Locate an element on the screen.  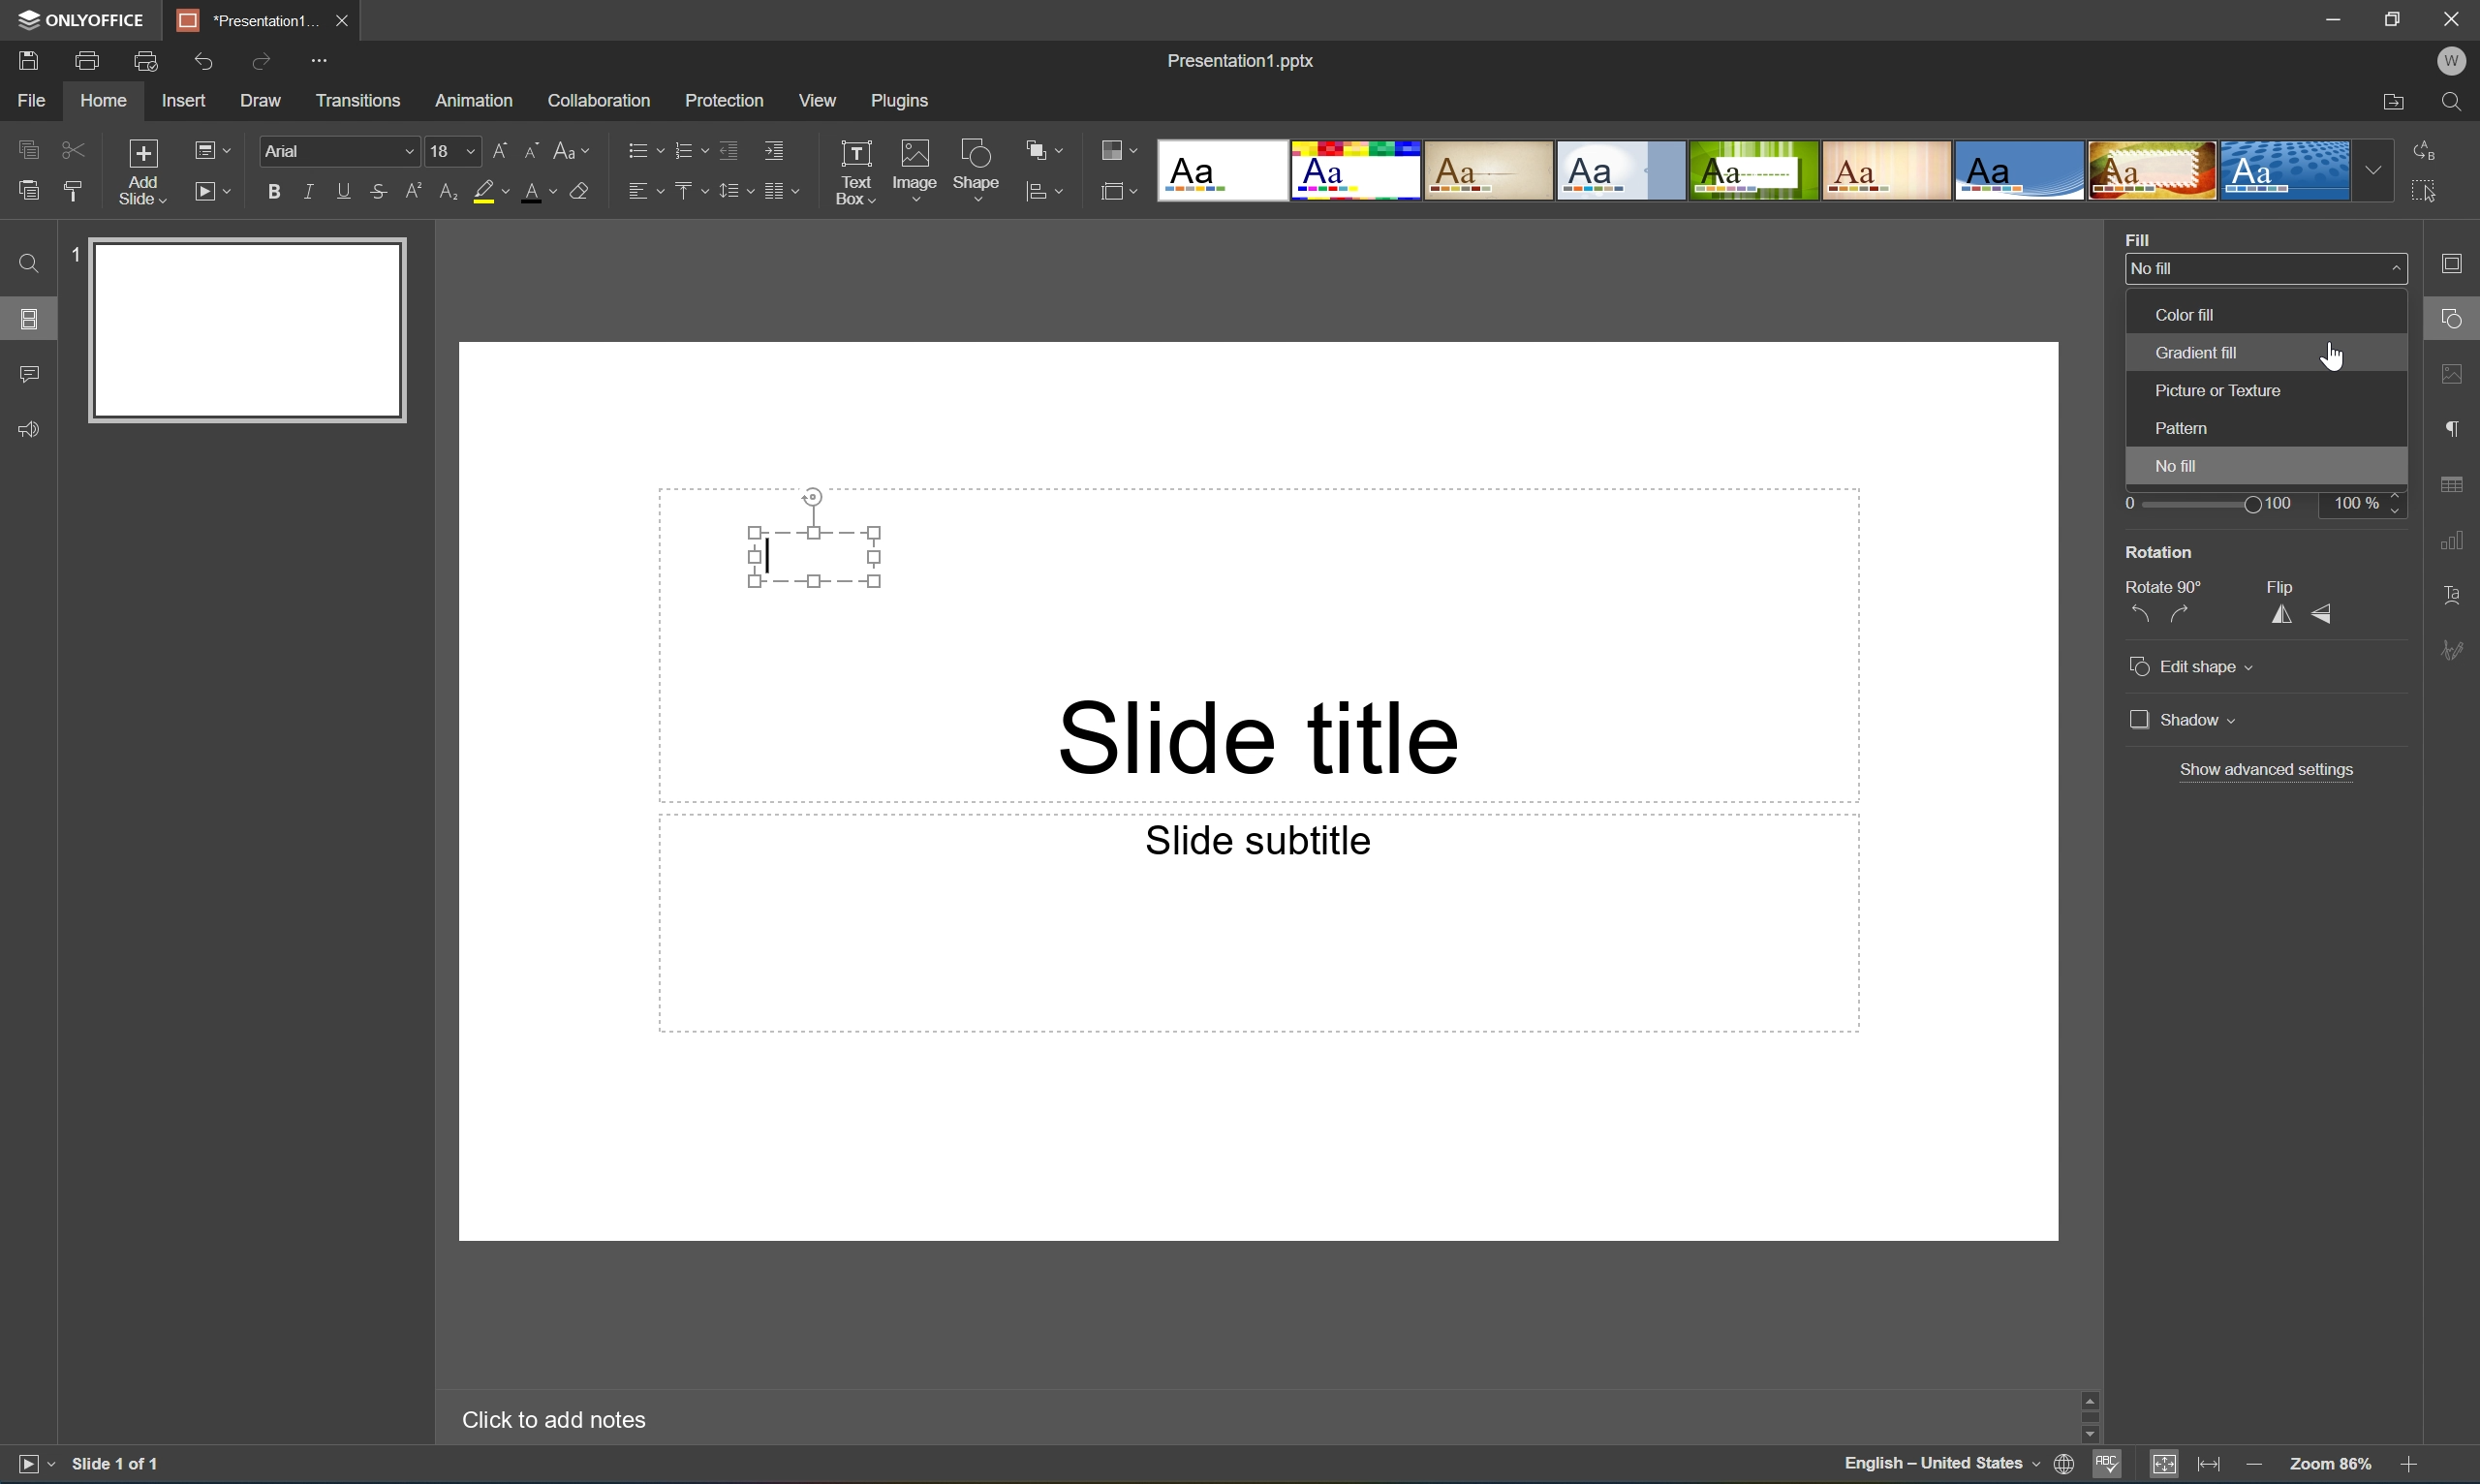
Drop Down is located at coordinates (2392, 269).